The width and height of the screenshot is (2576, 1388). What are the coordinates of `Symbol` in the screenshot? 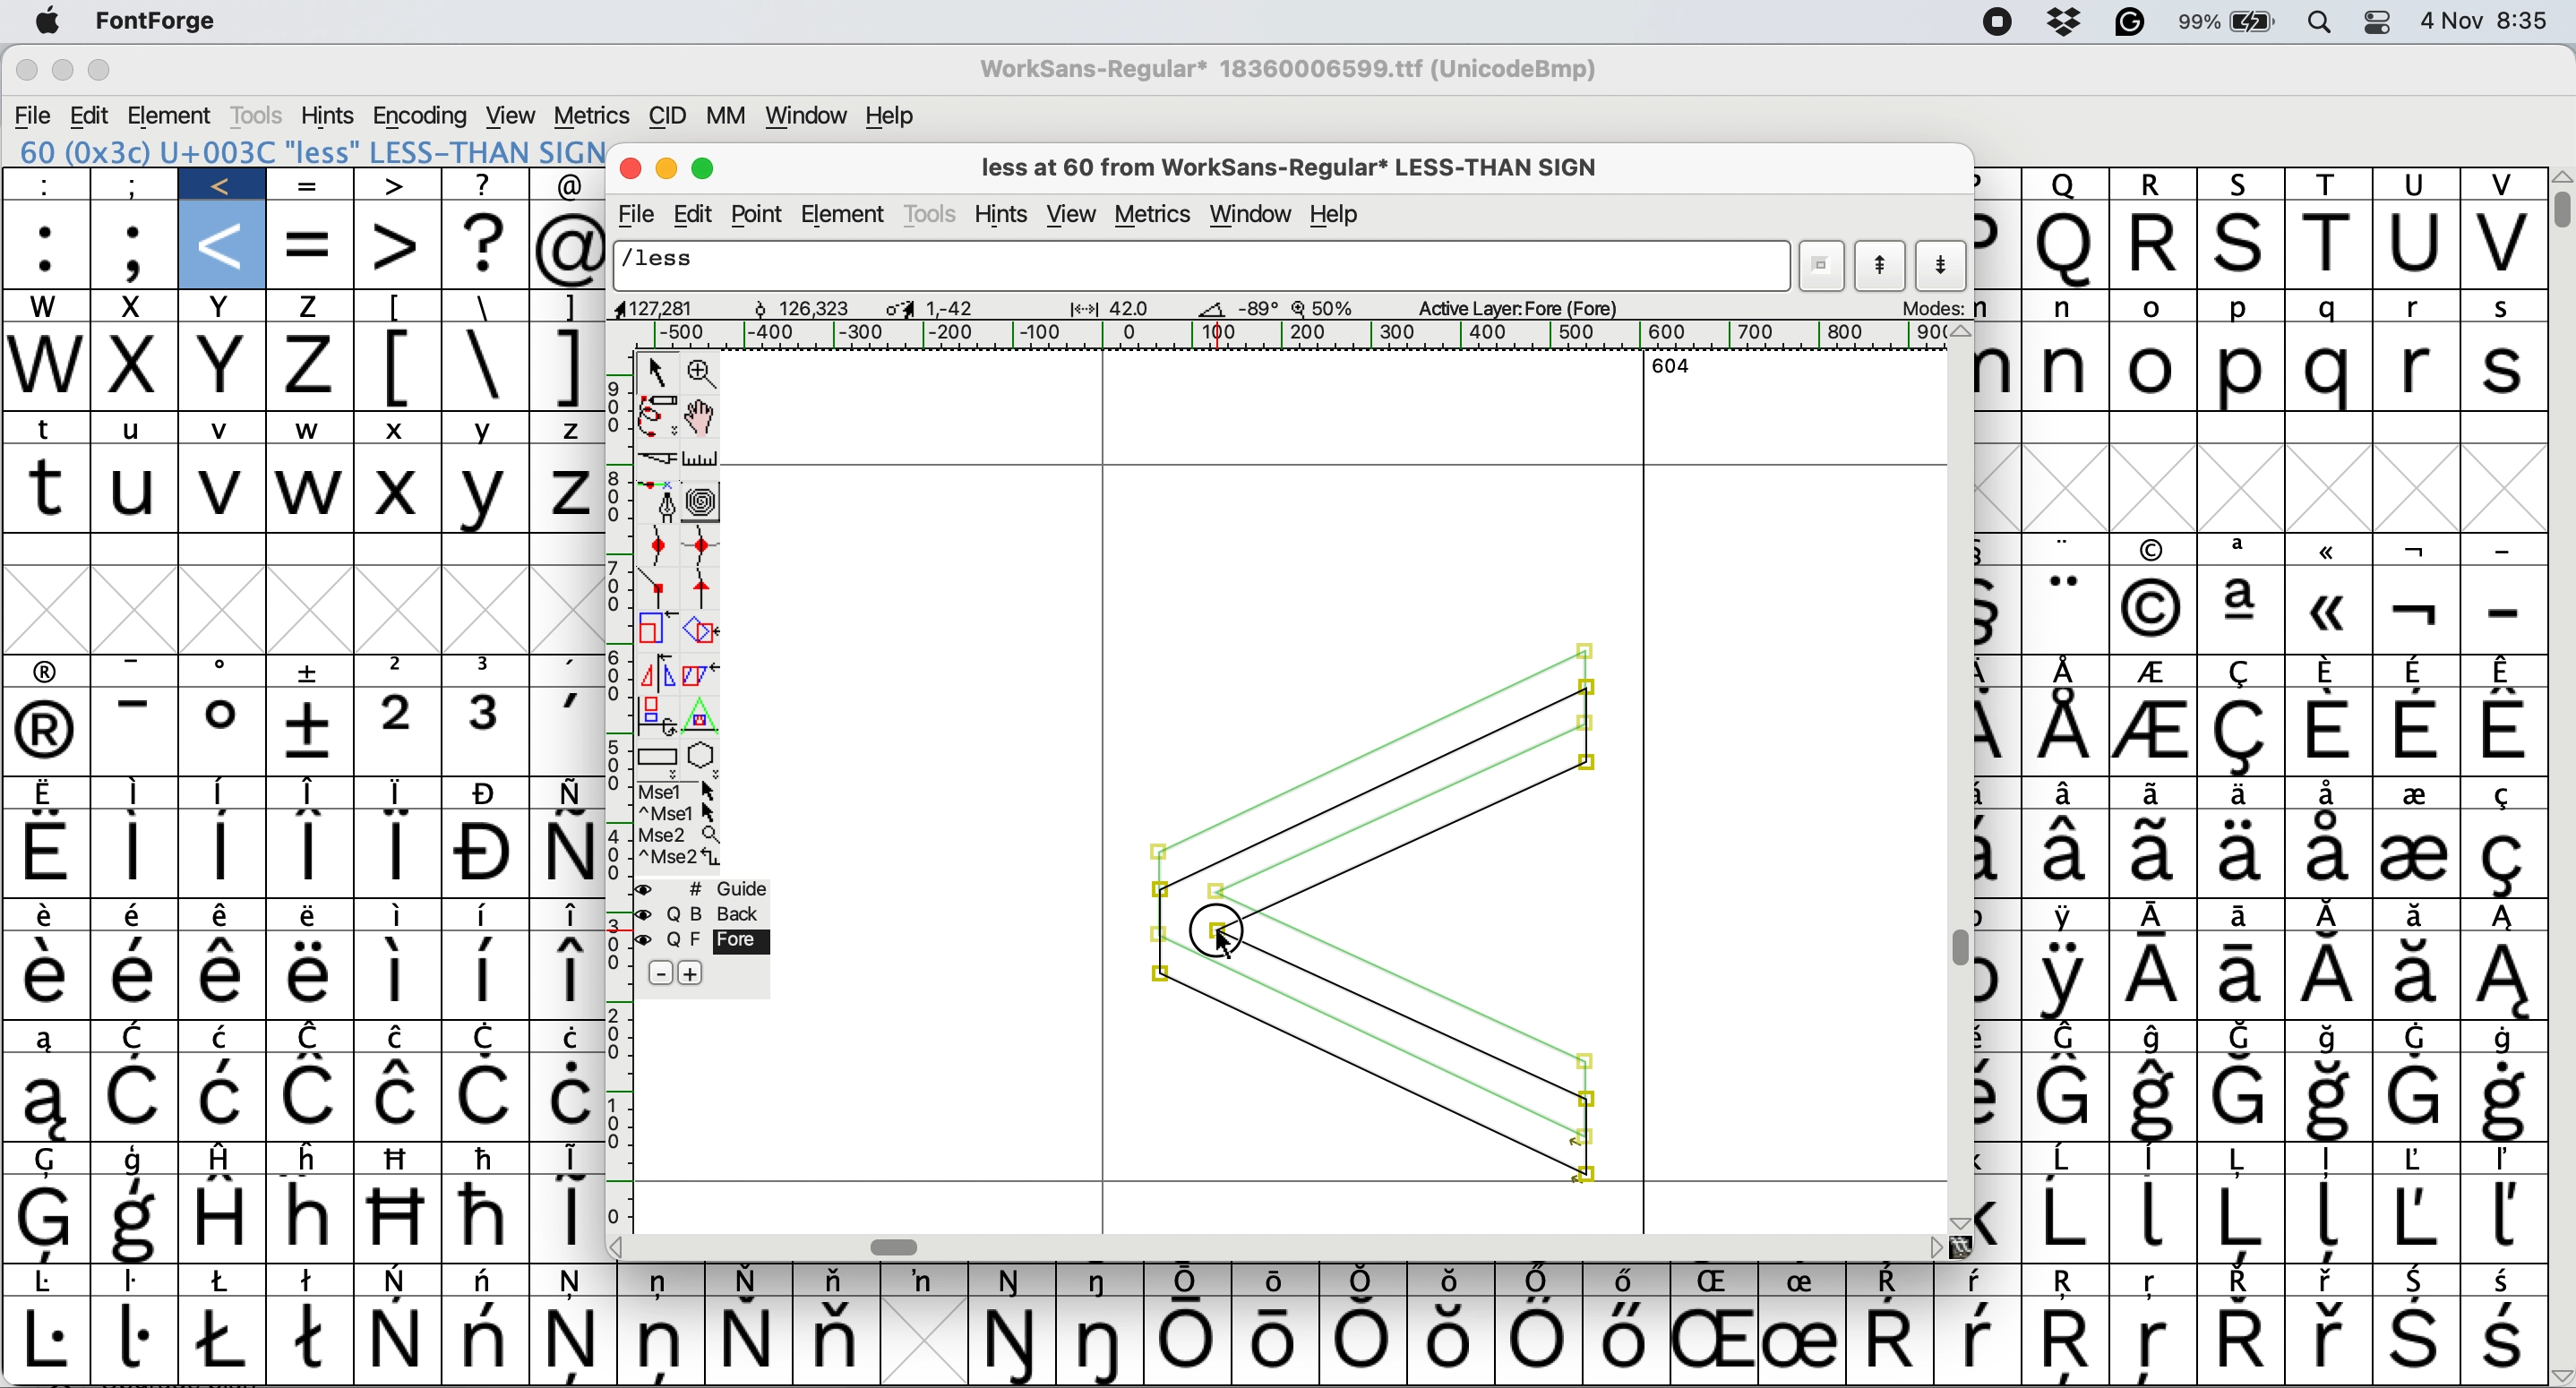 It's located at (662, 1346).